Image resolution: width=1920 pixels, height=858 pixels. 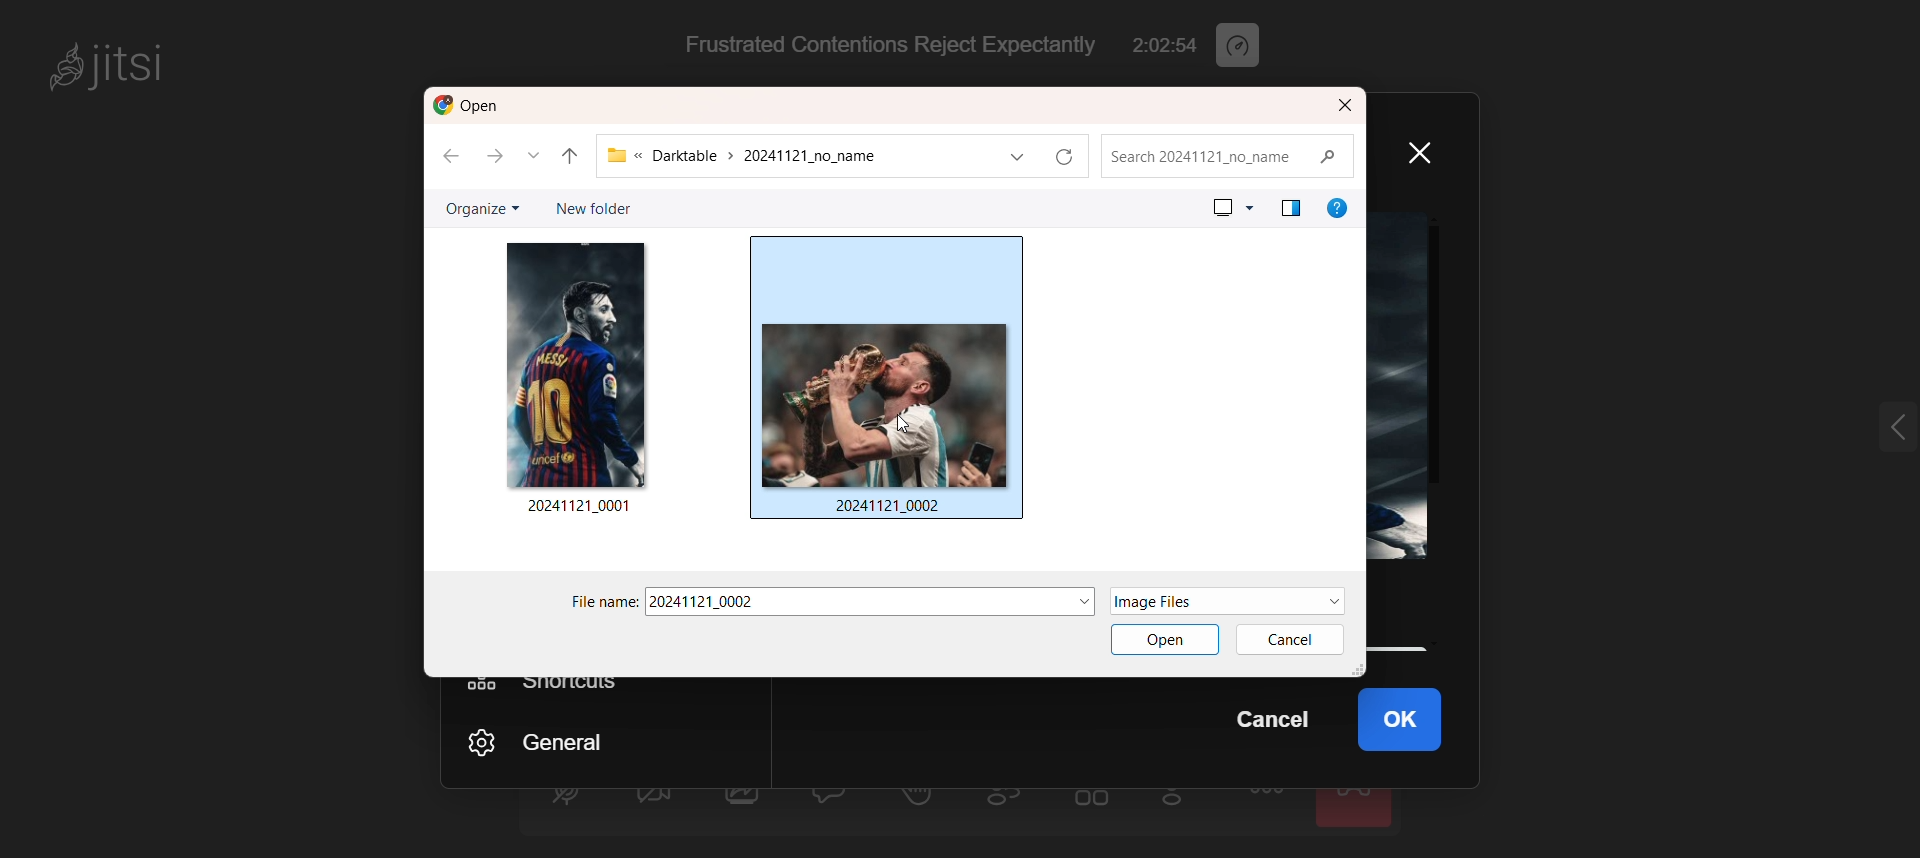 What do you see at coordinates (600, 603) in the screenshot?
I see `file name` at bounding box center [600, 603].